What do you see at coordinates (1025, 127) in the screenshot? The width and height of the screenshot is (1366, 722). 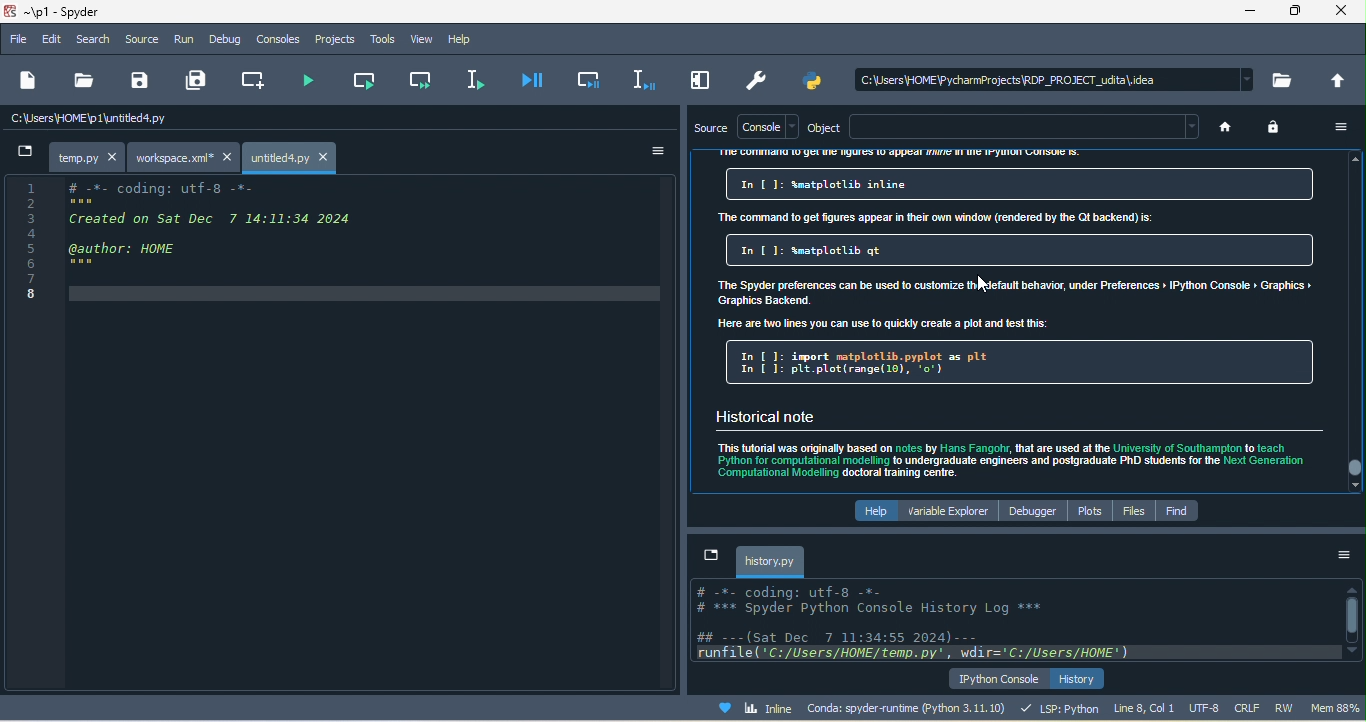 I see `search bar` at bounding box center [1025, 127].